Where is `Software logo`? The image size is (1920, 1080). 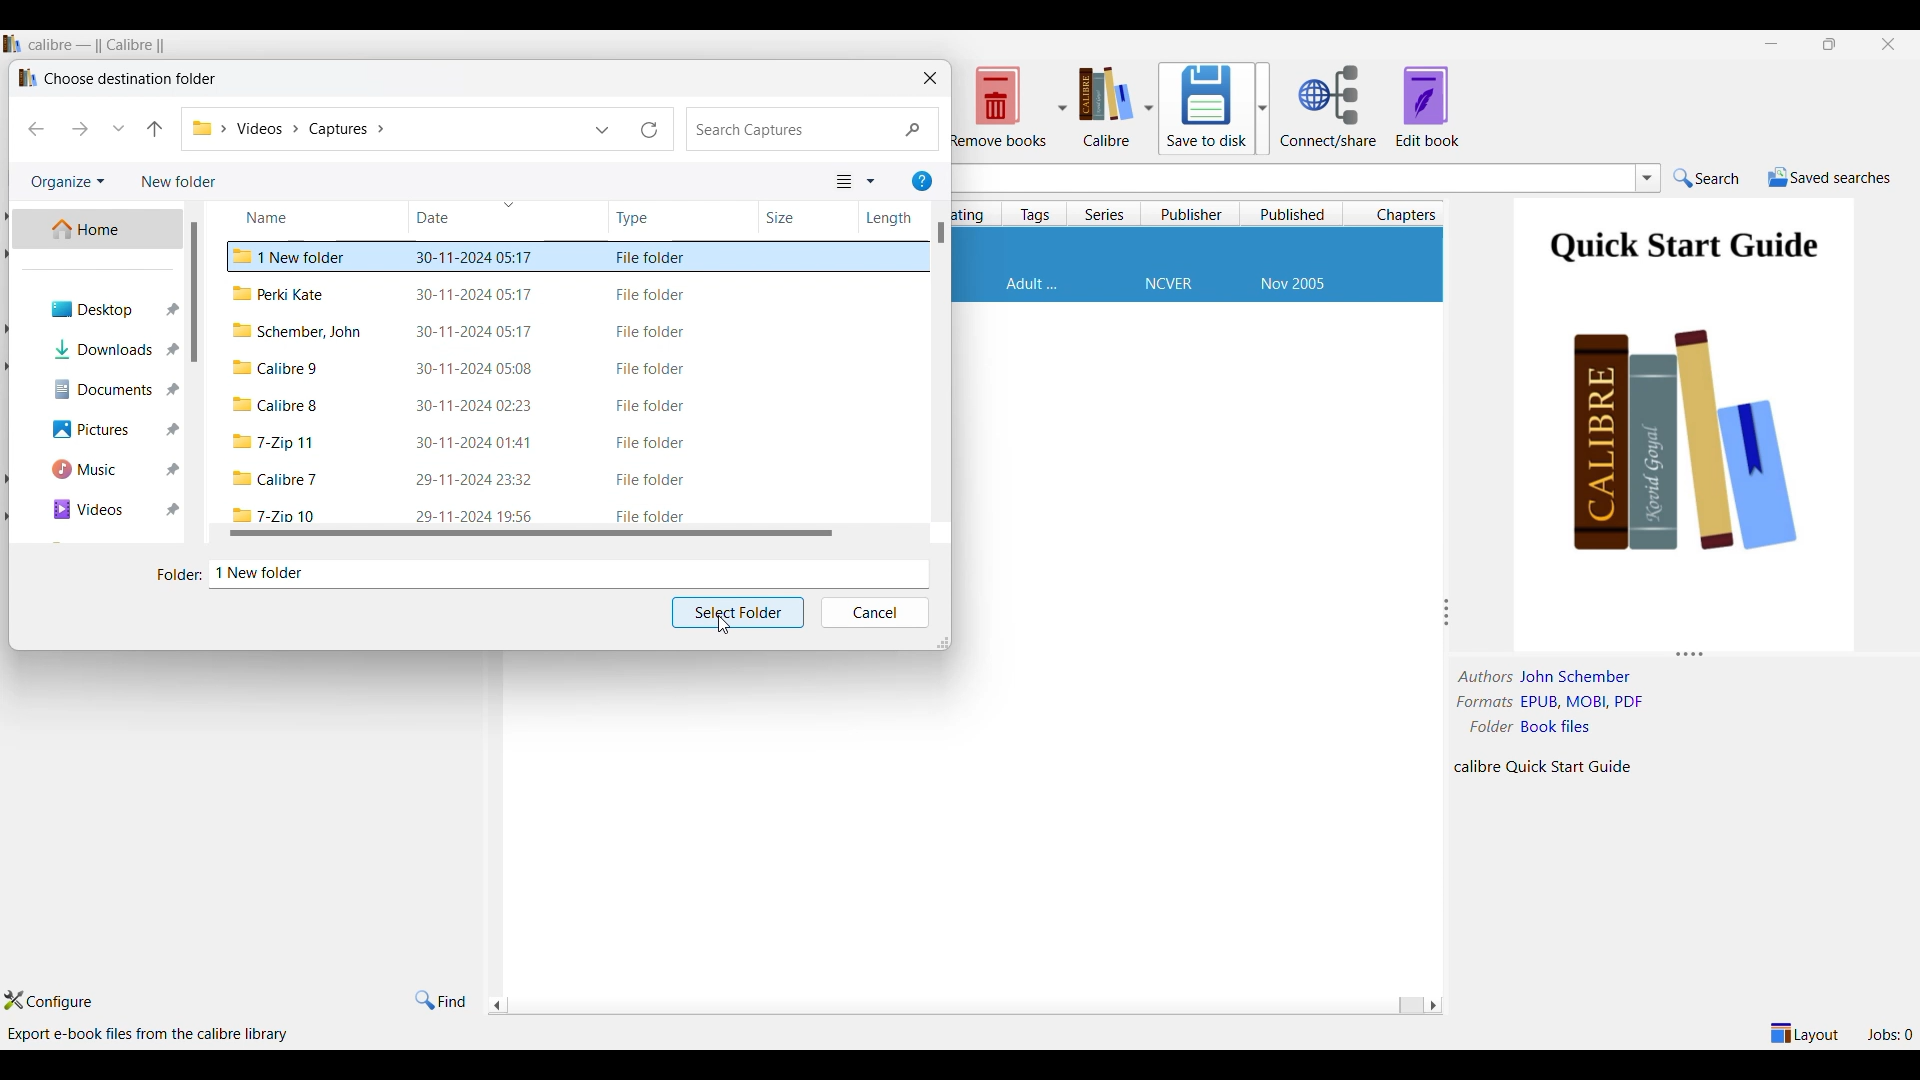 Software logo is located at coordinates (12, 43).